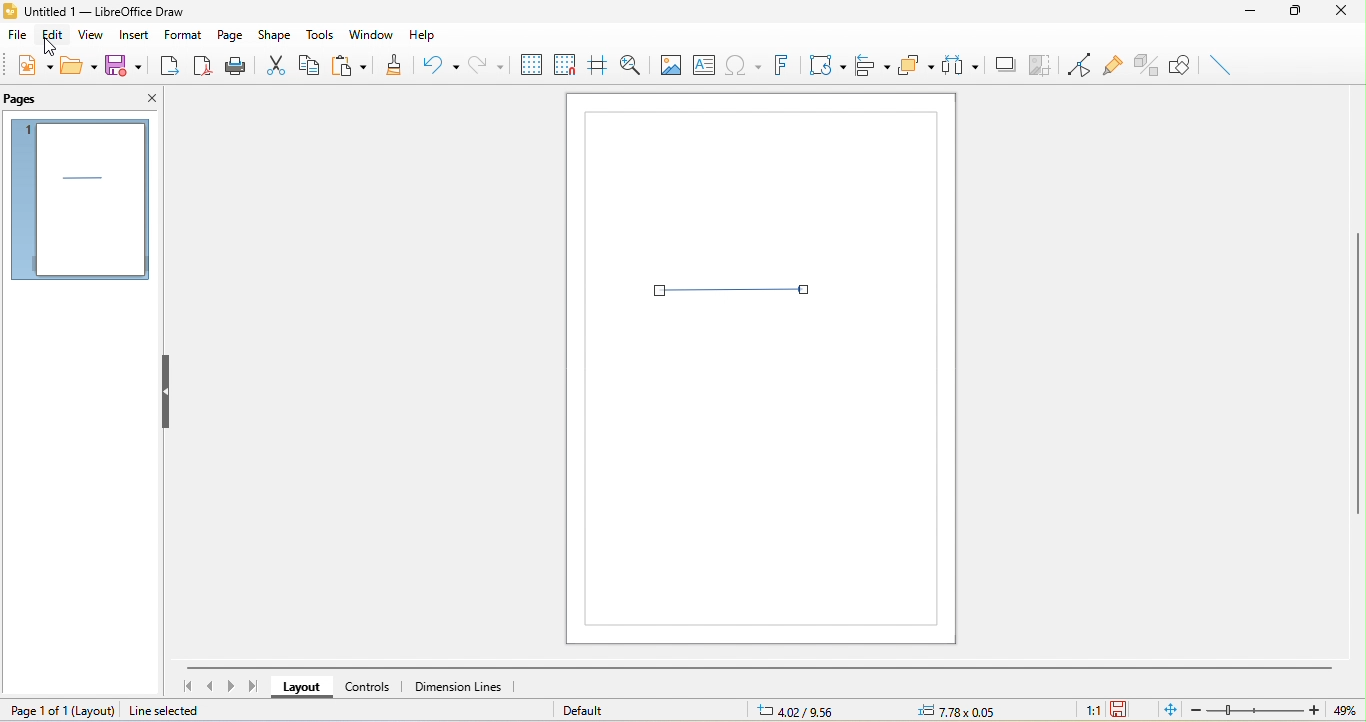 The image size is (1366, 722). I want to click on 7.26/9.58, so click(808, 711).